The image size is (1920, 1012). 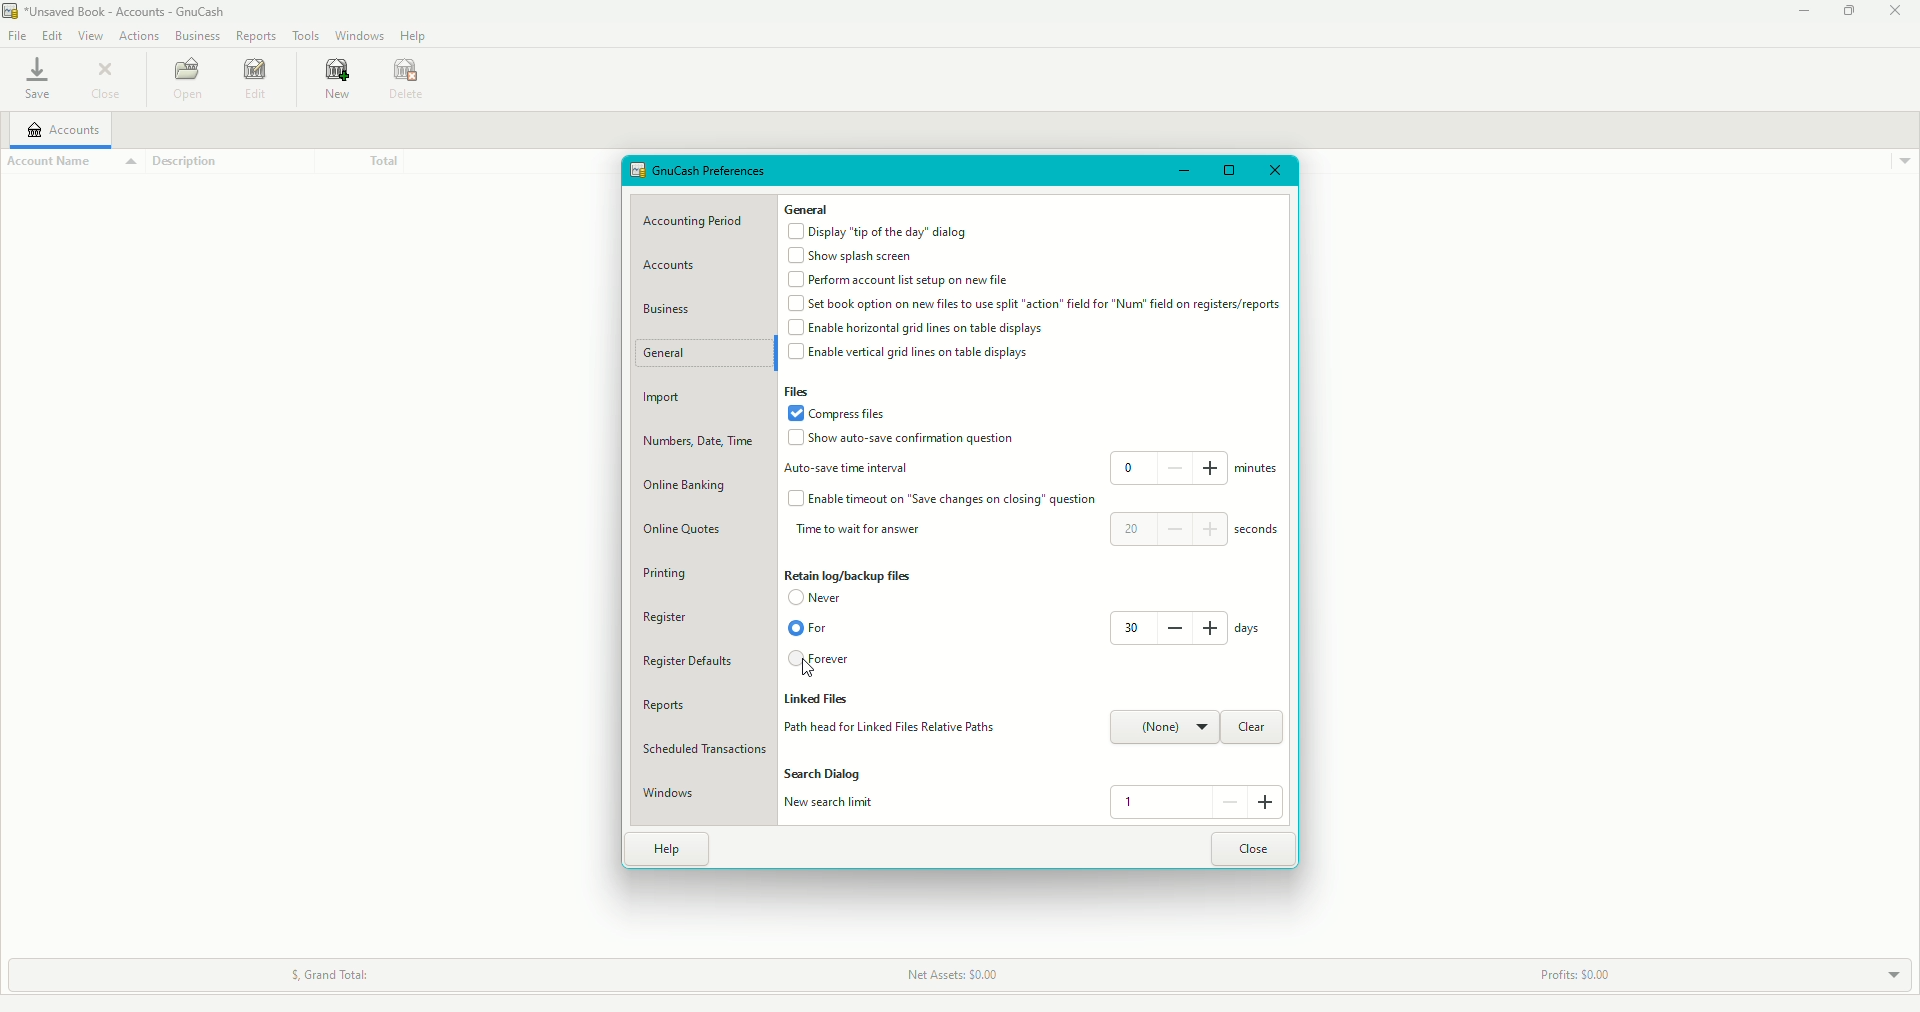 I want to click on Help, so click(x=416, y=36).